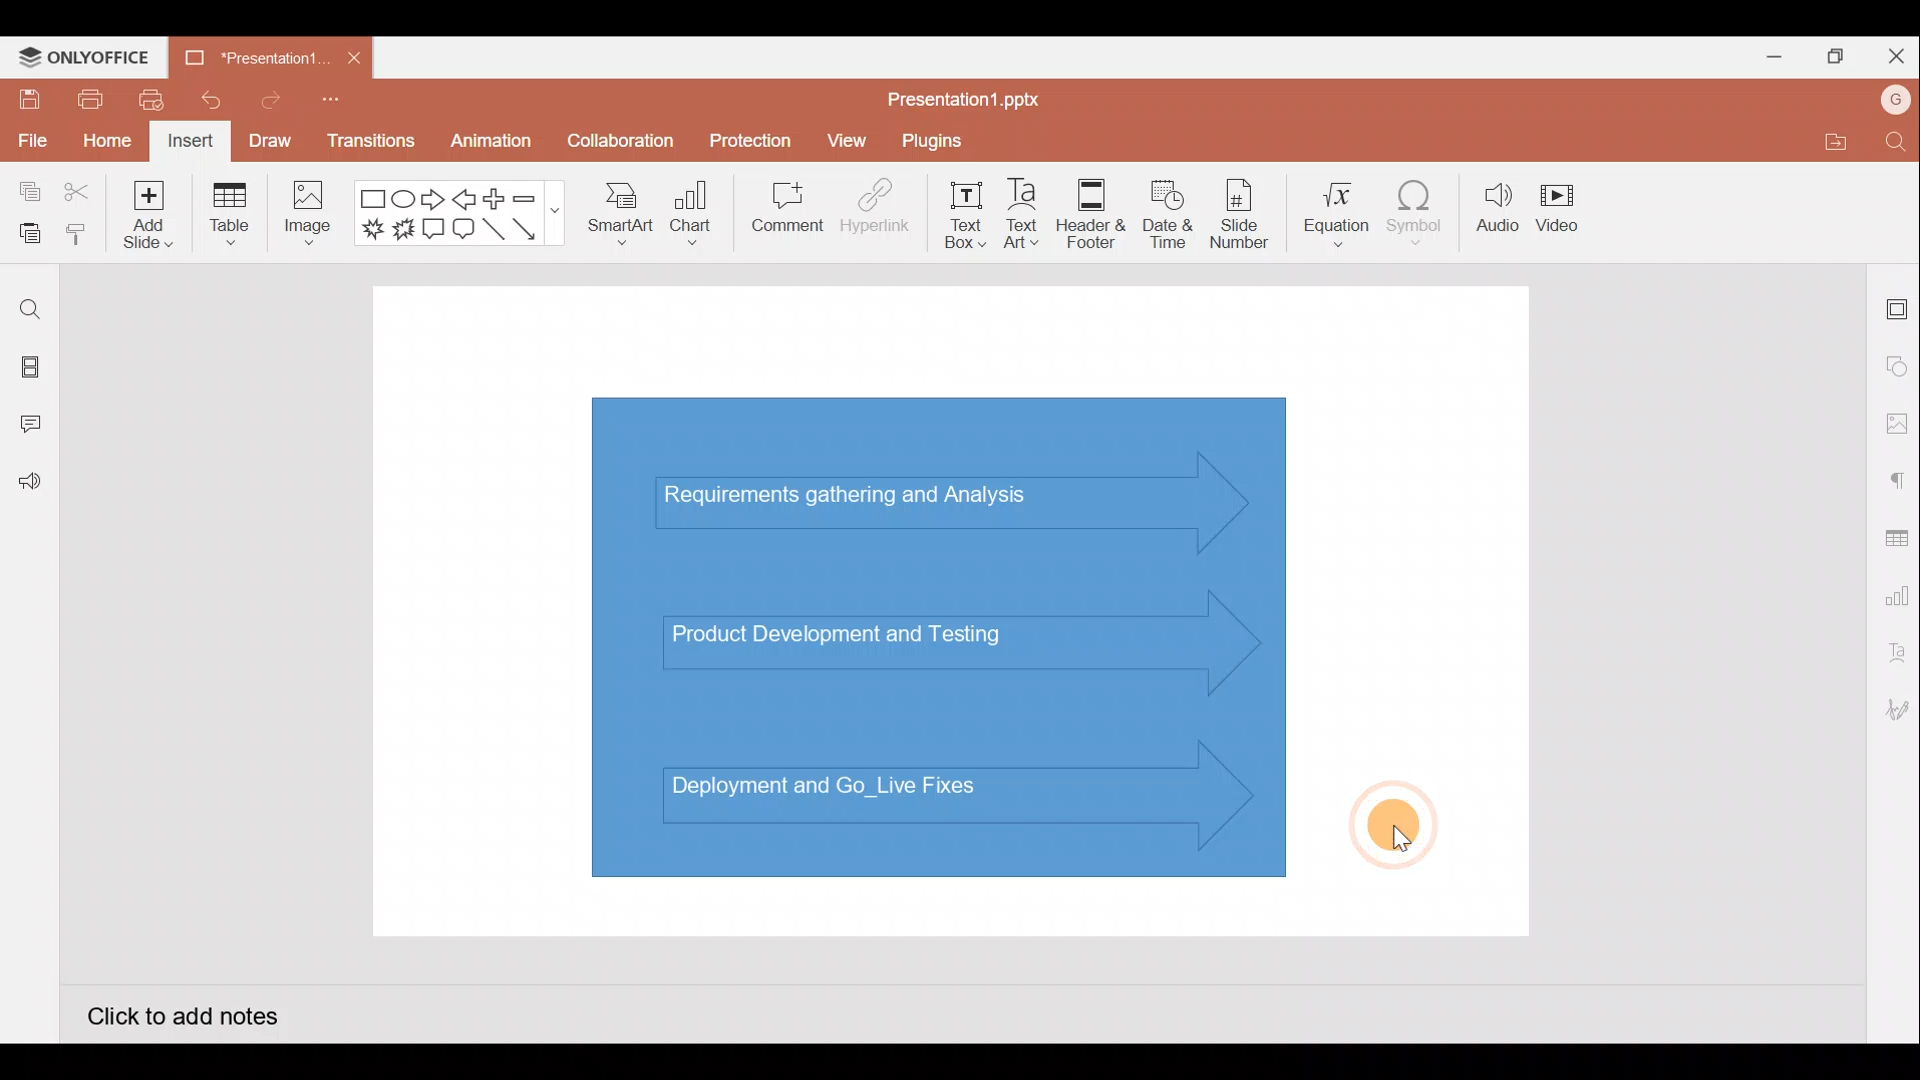  What do you see at coordinates (185, 1014) in the screenshot?
I see `Click to add notes` at bounding box center [185, 1014].